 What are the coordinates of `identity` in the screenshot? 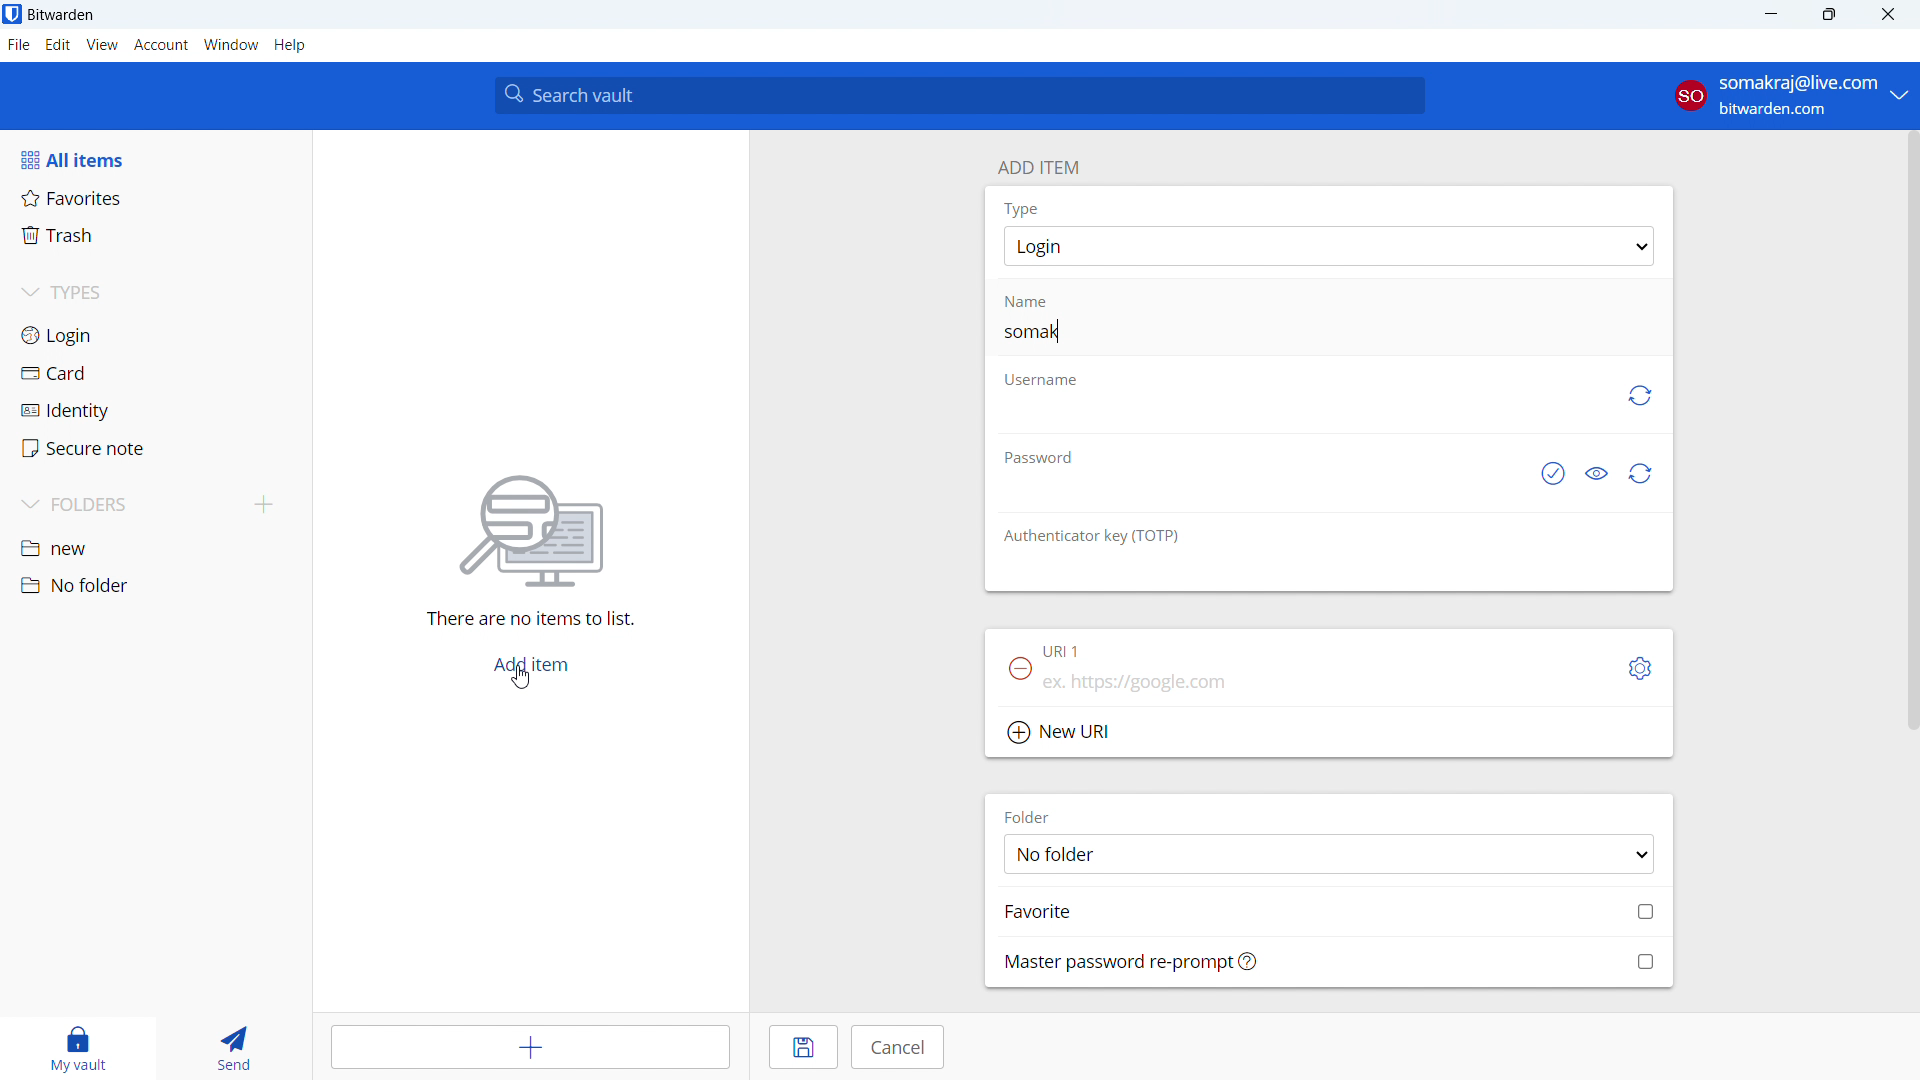 It's located at (155, 411).